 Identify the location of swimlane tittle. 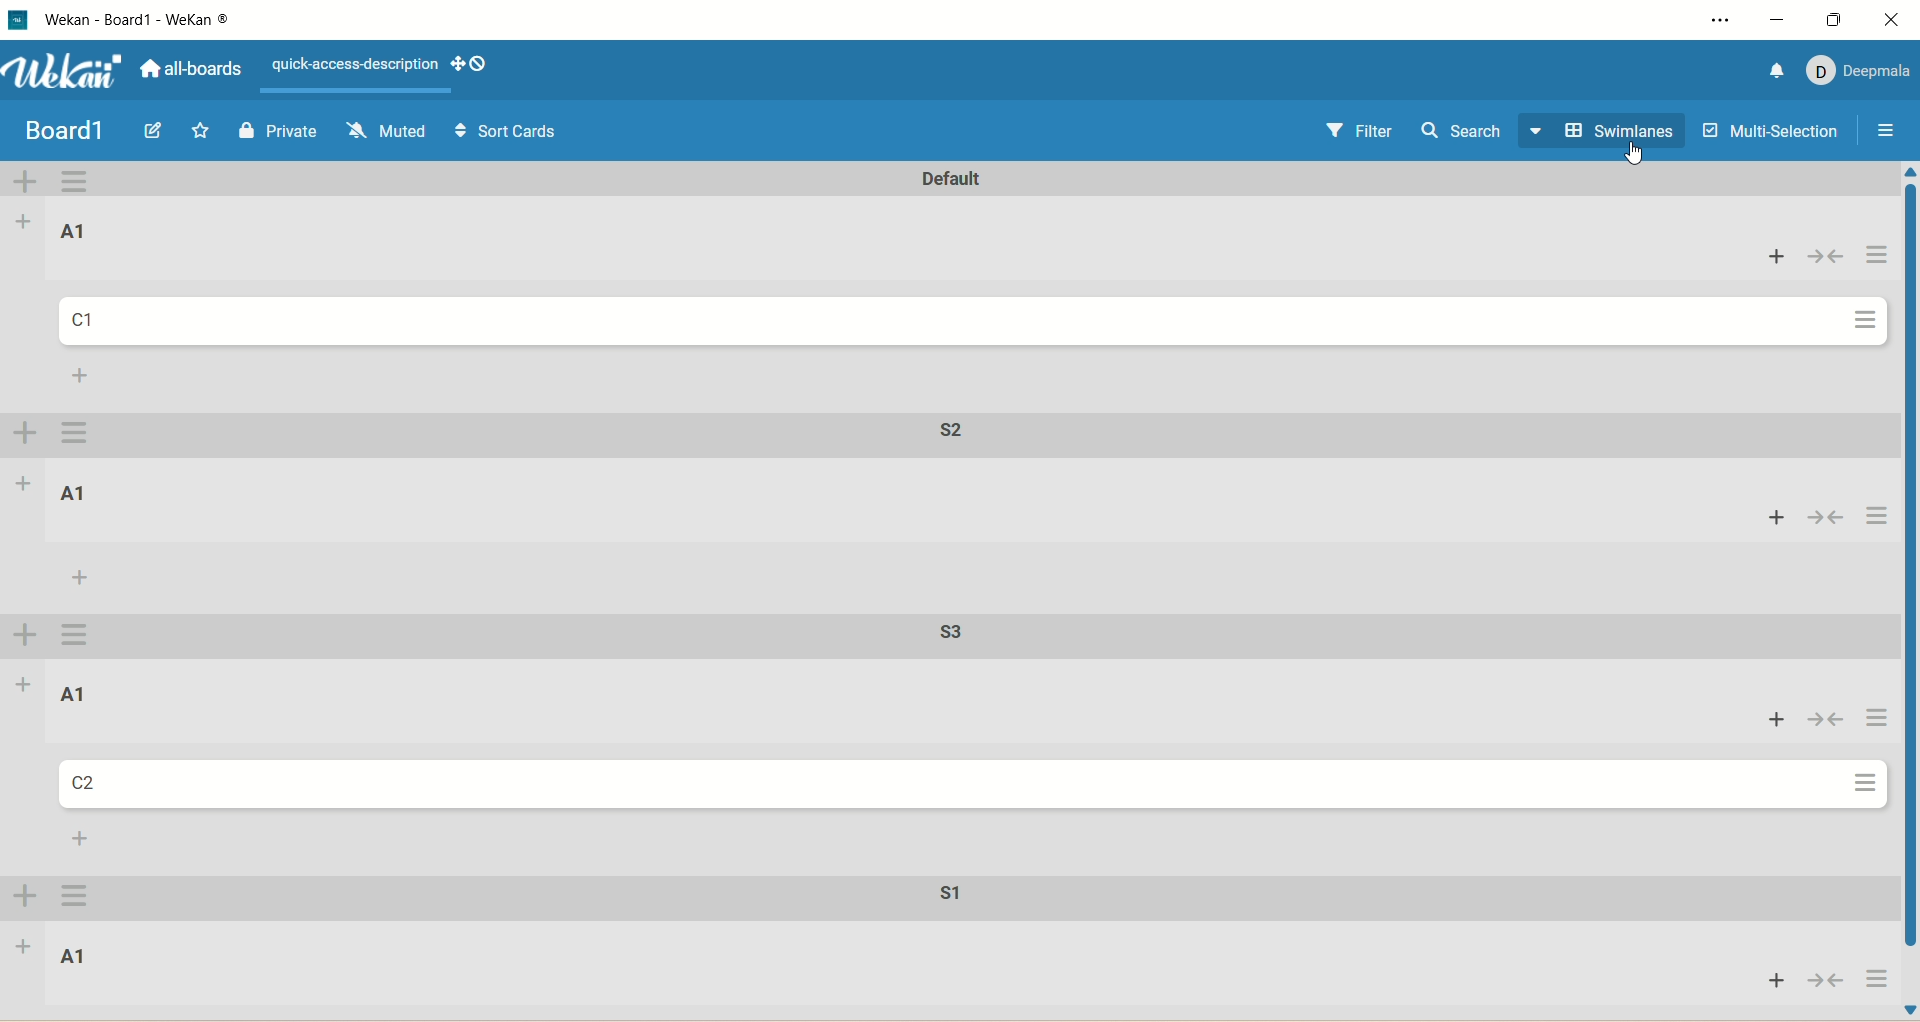
(944, 430).